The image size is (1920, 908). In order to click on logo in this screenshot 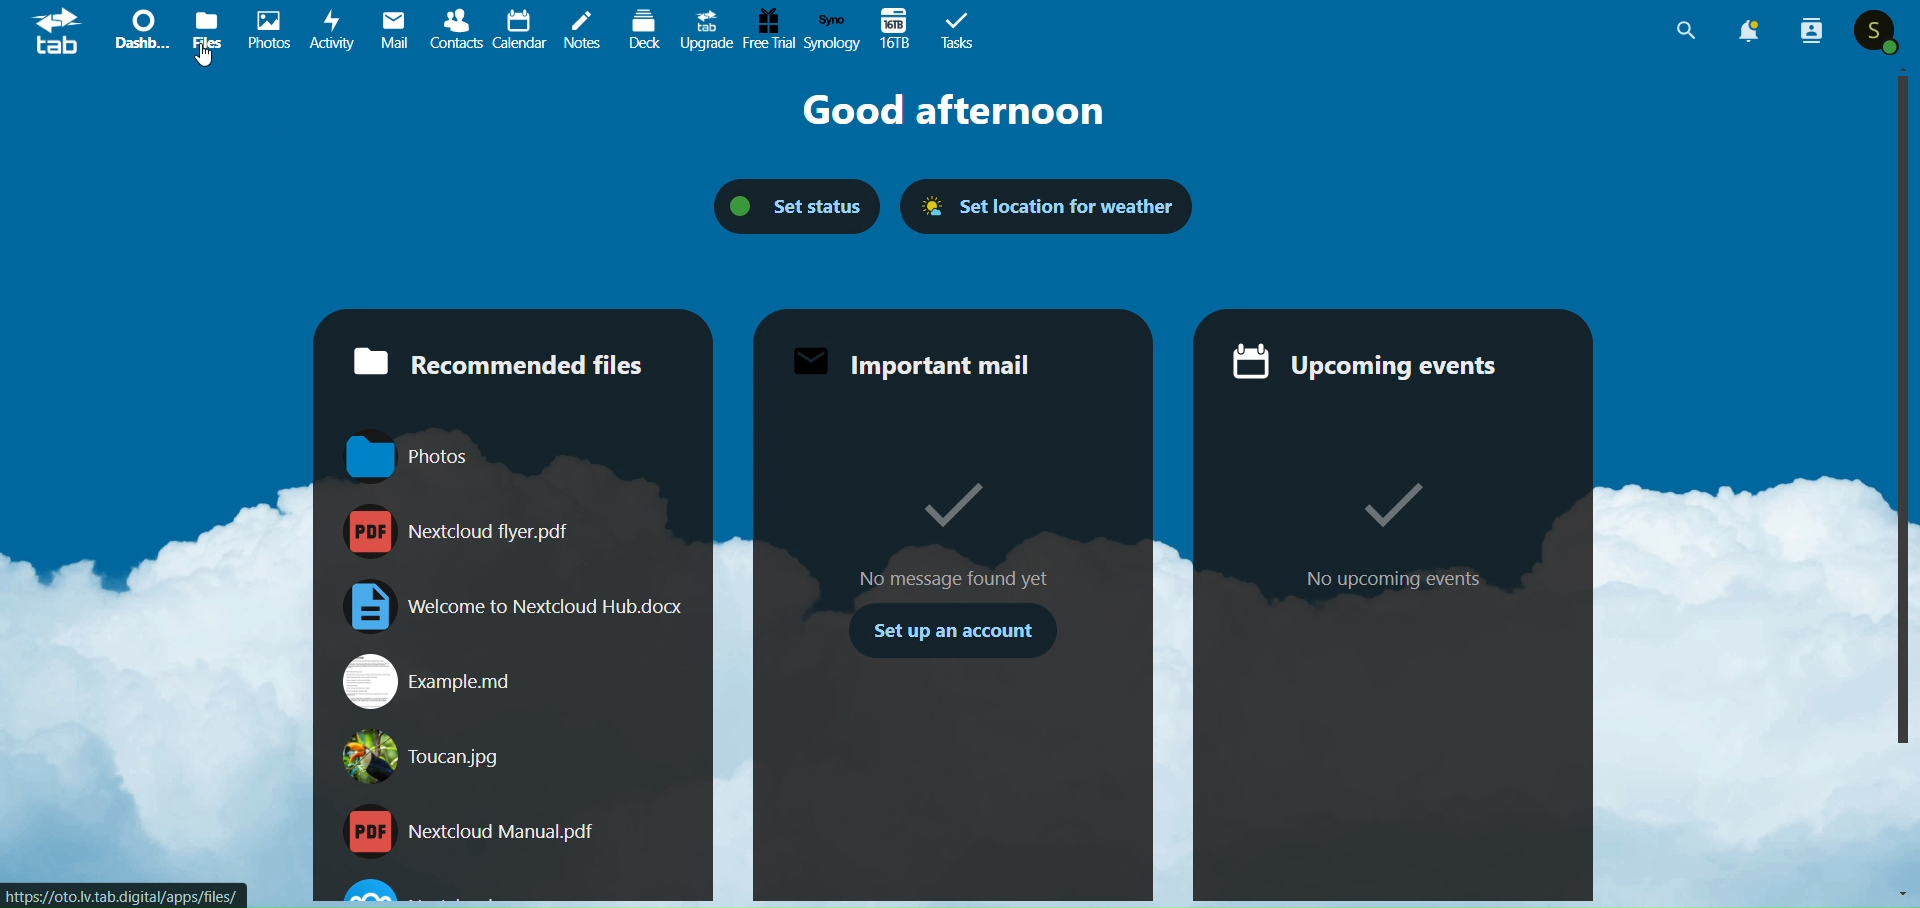, I will do `click(58, 34)`.